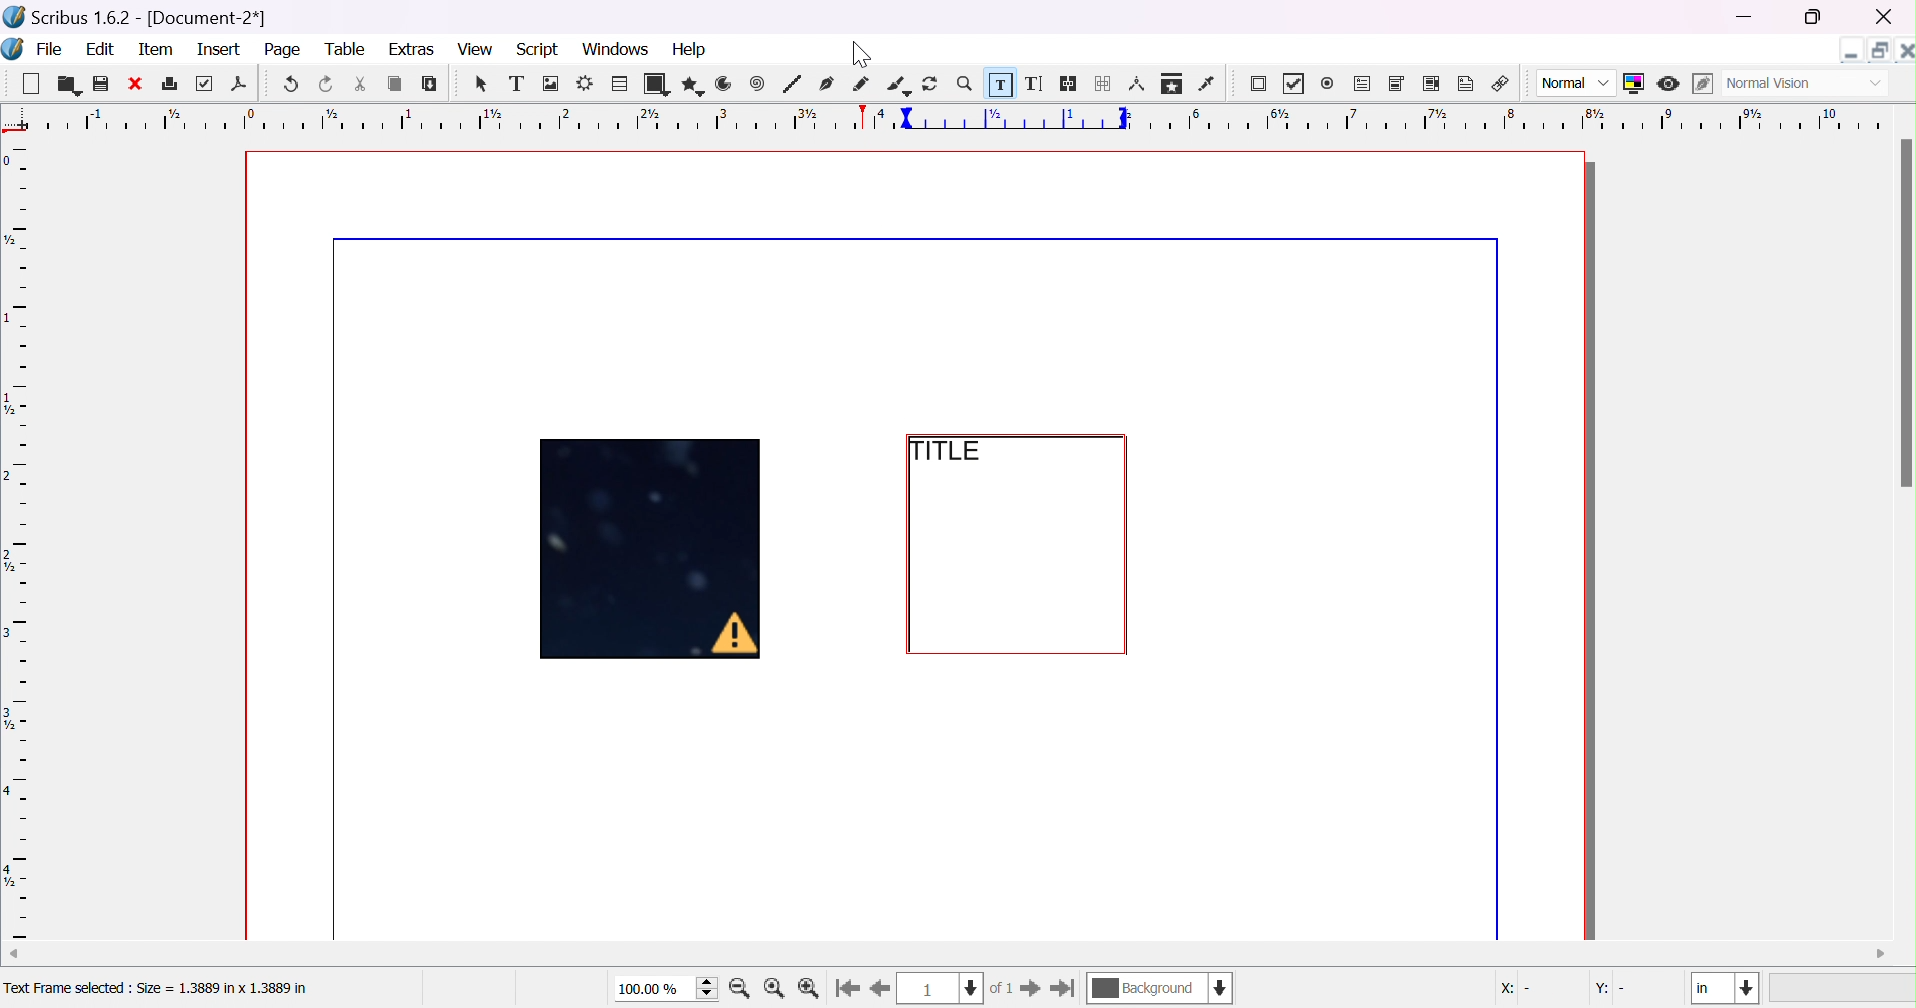 The width and height of the screenshot is (1916, 1008). I want to click on current page, so click(959, 988).